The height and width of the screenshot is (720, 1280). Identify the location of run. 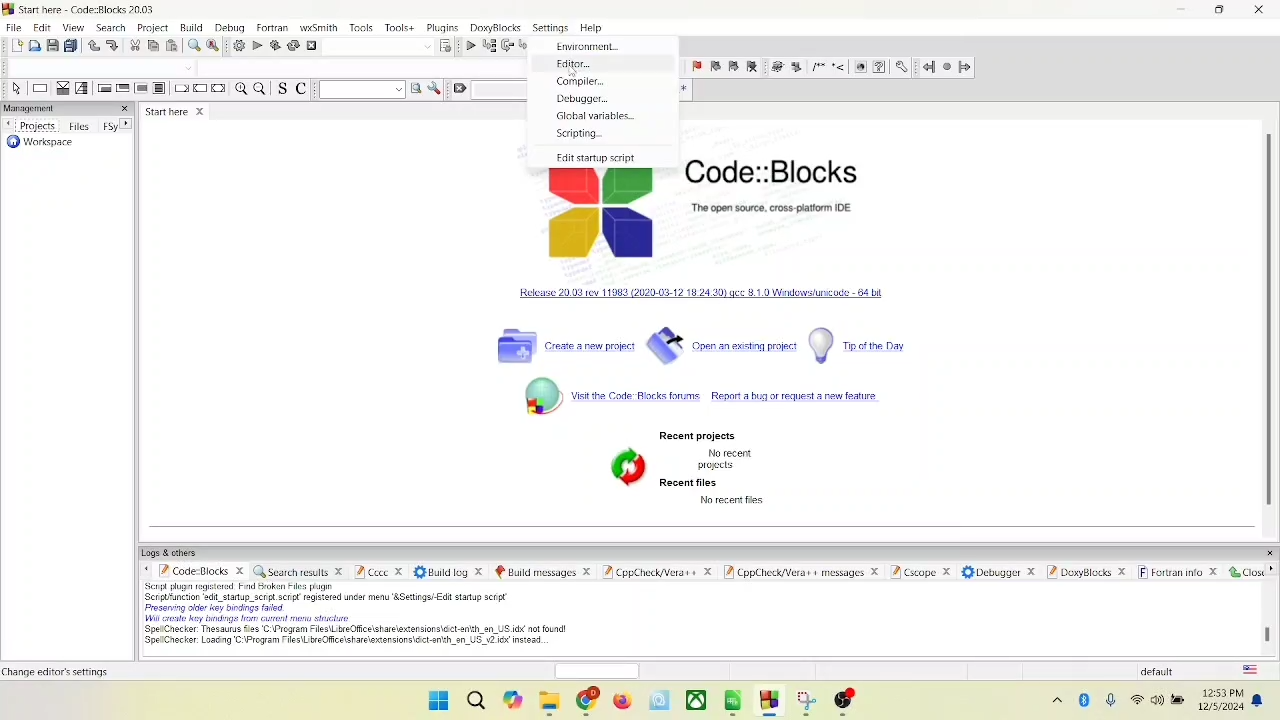
(257, 45).